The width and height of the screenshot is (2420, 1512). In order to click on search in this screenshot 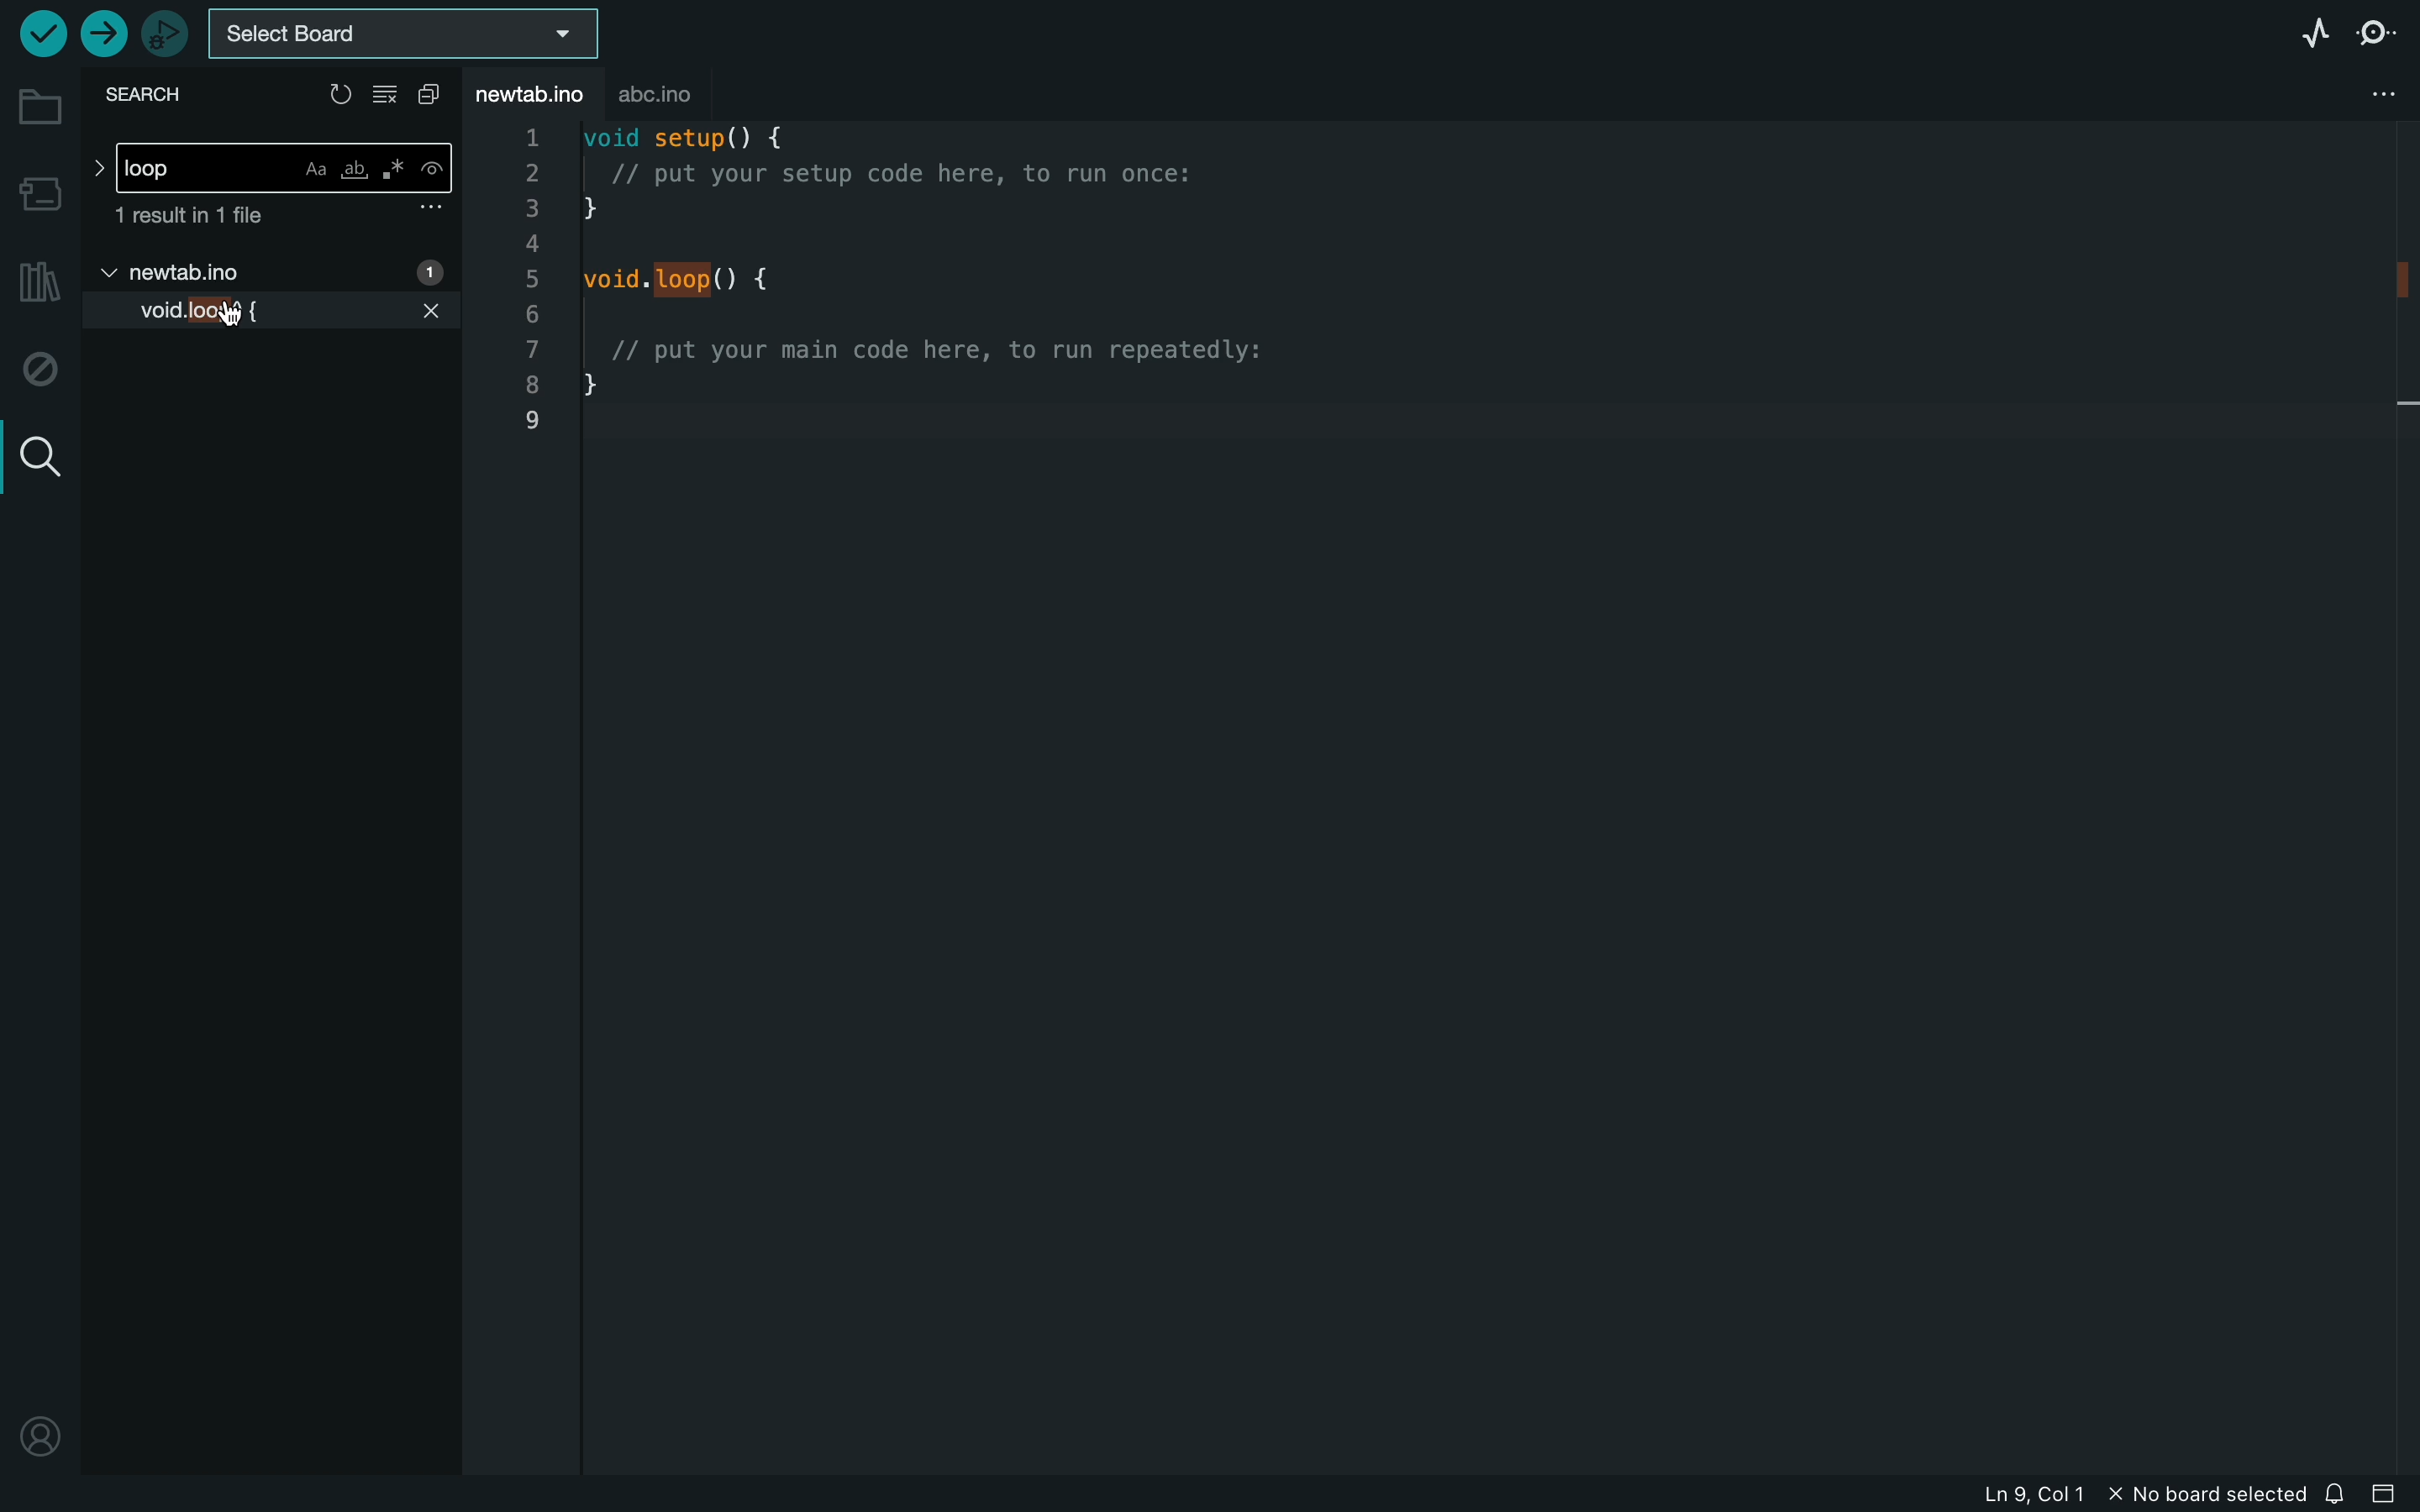, I will do `click(35, 453)`.